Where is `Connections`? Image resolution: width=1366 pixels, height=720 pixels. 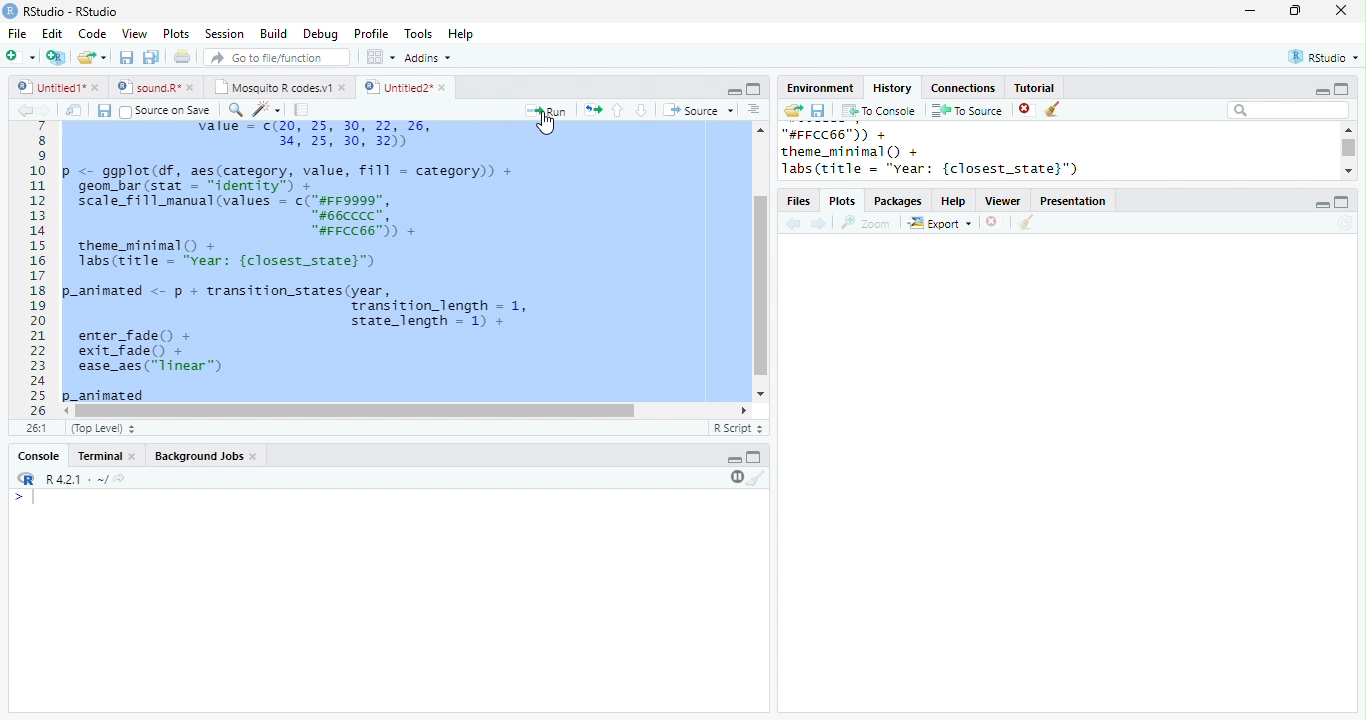
Connections is located at coordinates (965, 88).